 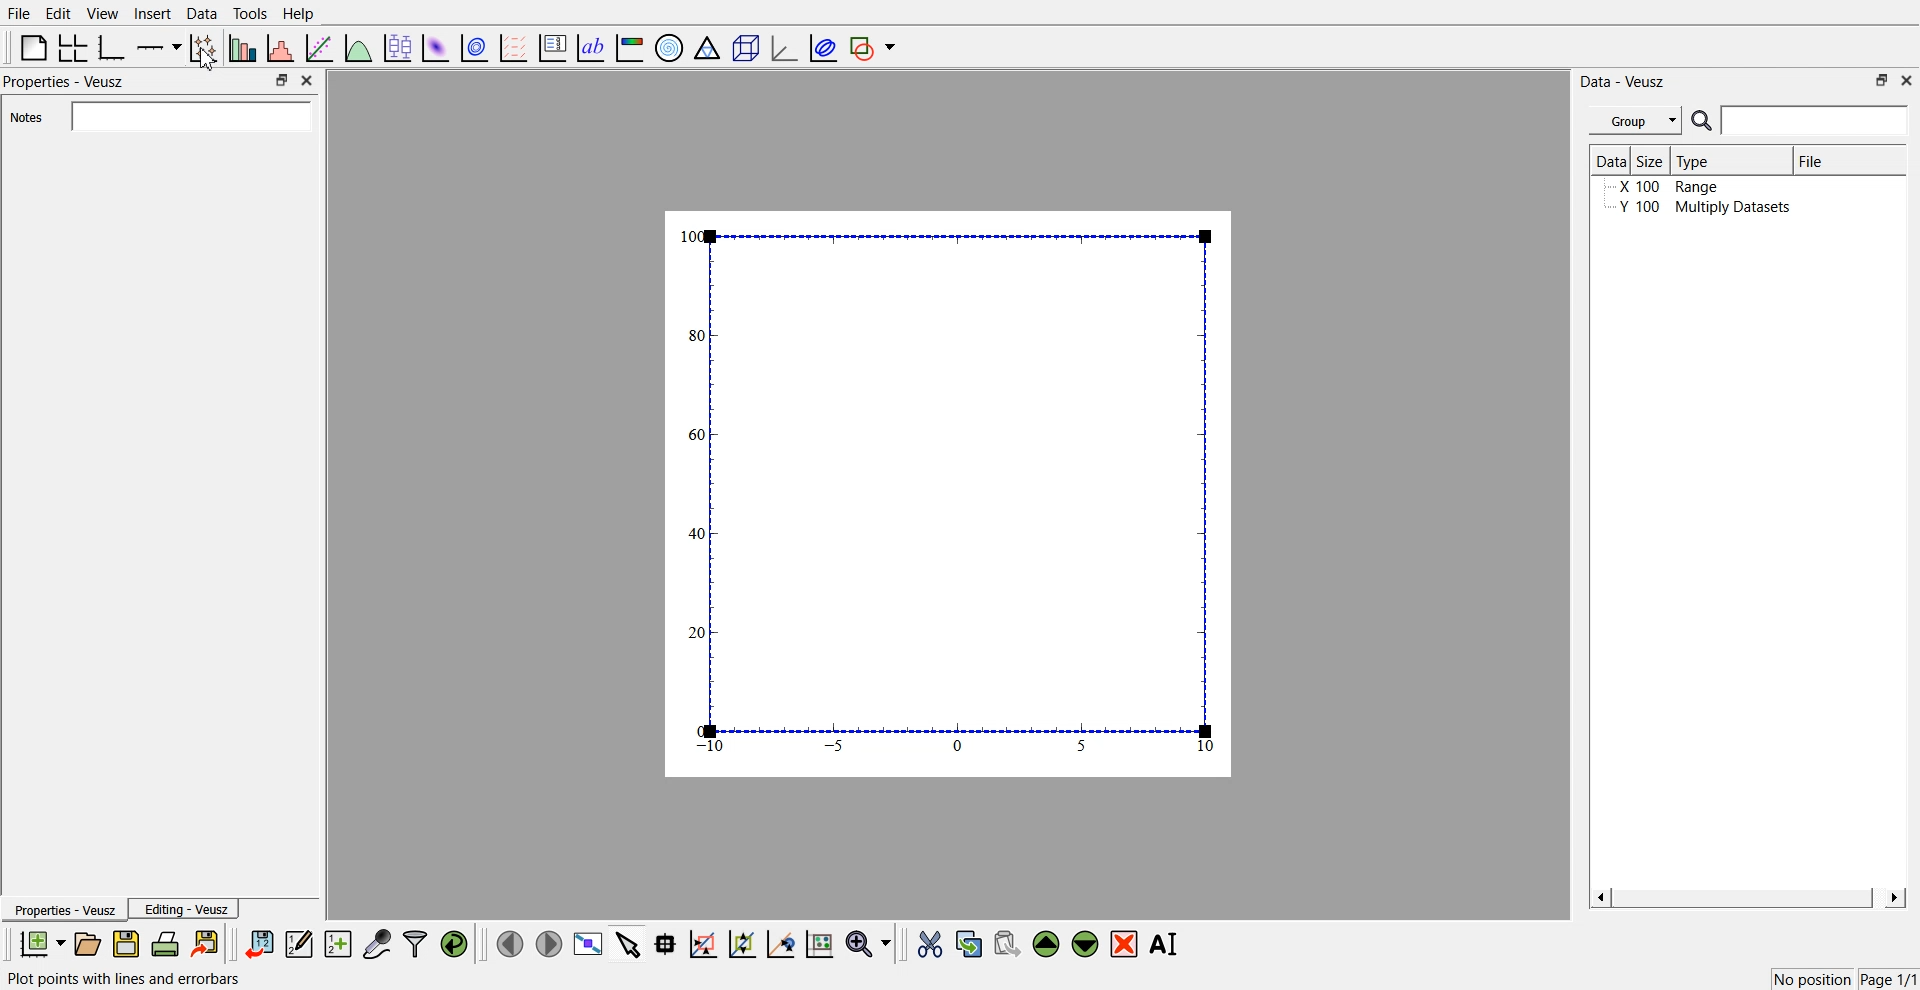 I want to click on copy the selected widgets, so click(x=969, y=943).